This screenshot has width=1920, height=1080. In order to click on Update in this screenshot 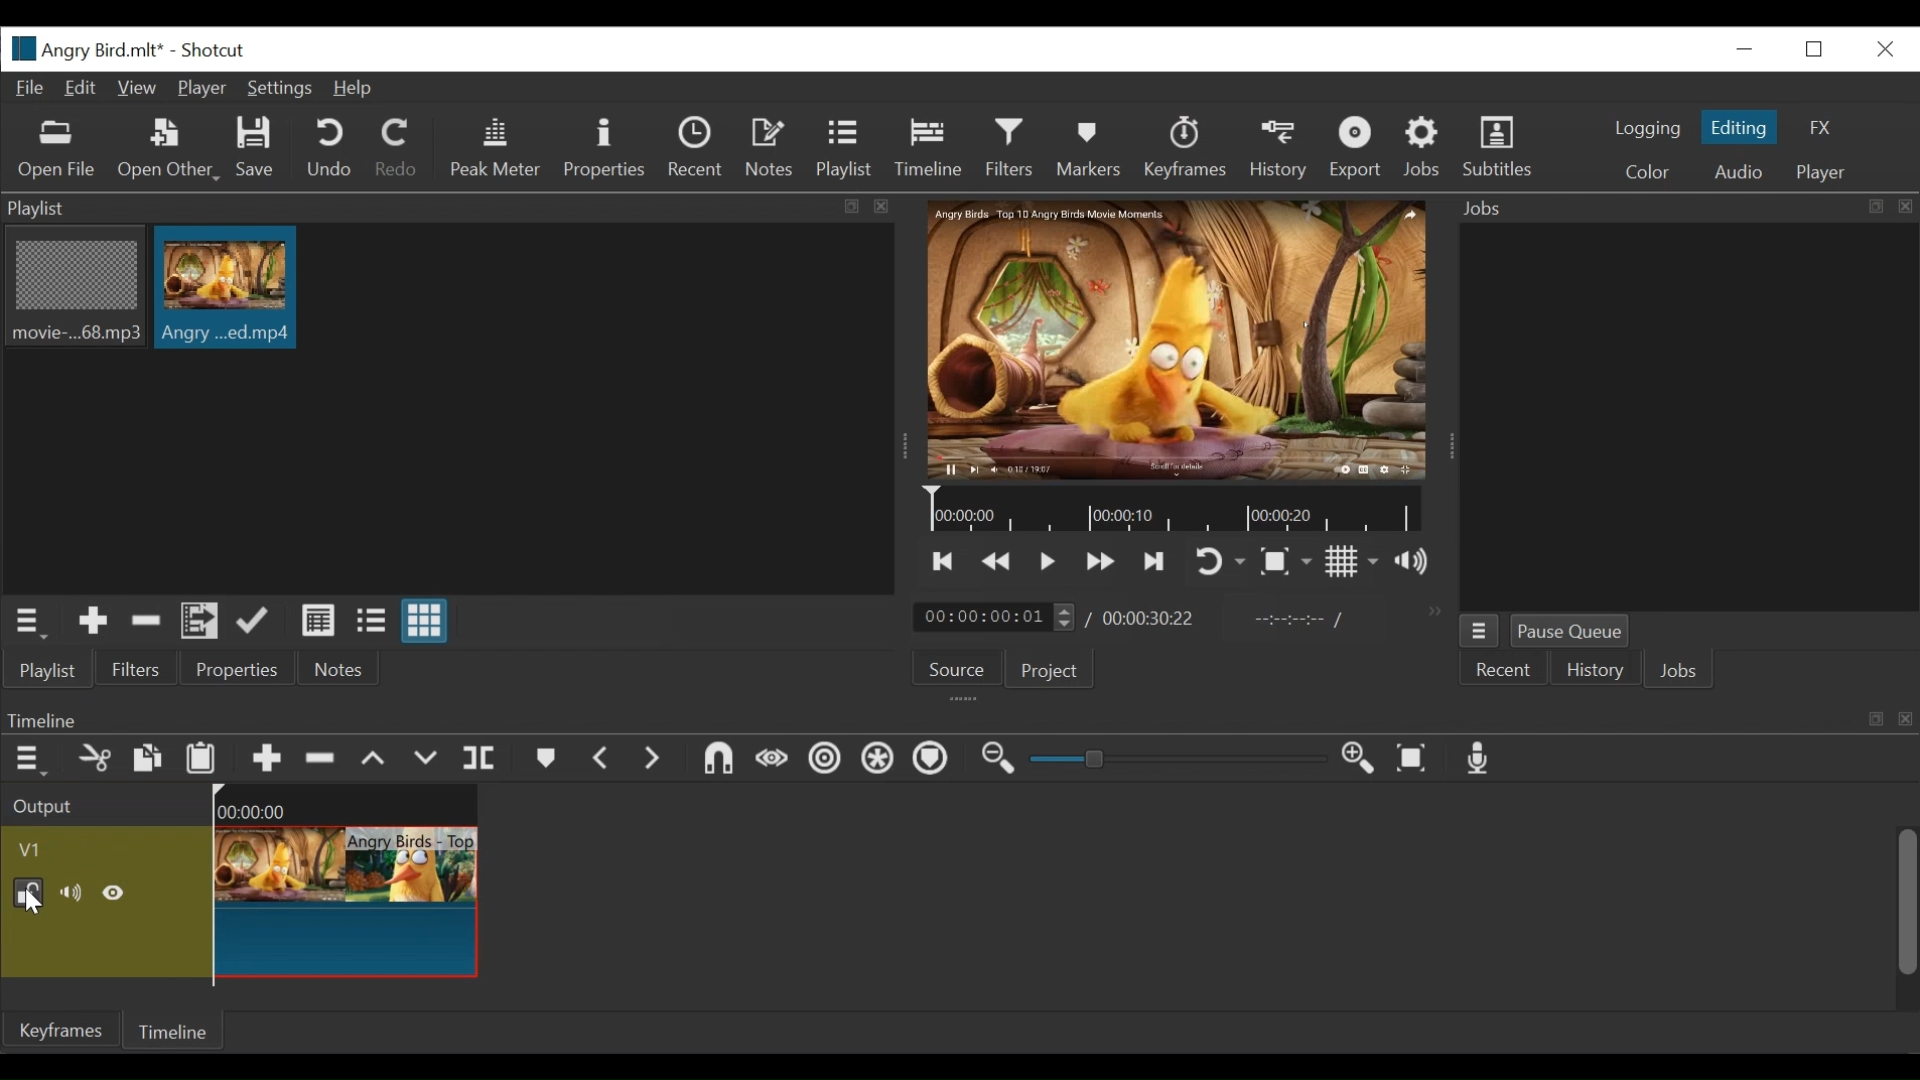, I will do `click(257, 622)`.